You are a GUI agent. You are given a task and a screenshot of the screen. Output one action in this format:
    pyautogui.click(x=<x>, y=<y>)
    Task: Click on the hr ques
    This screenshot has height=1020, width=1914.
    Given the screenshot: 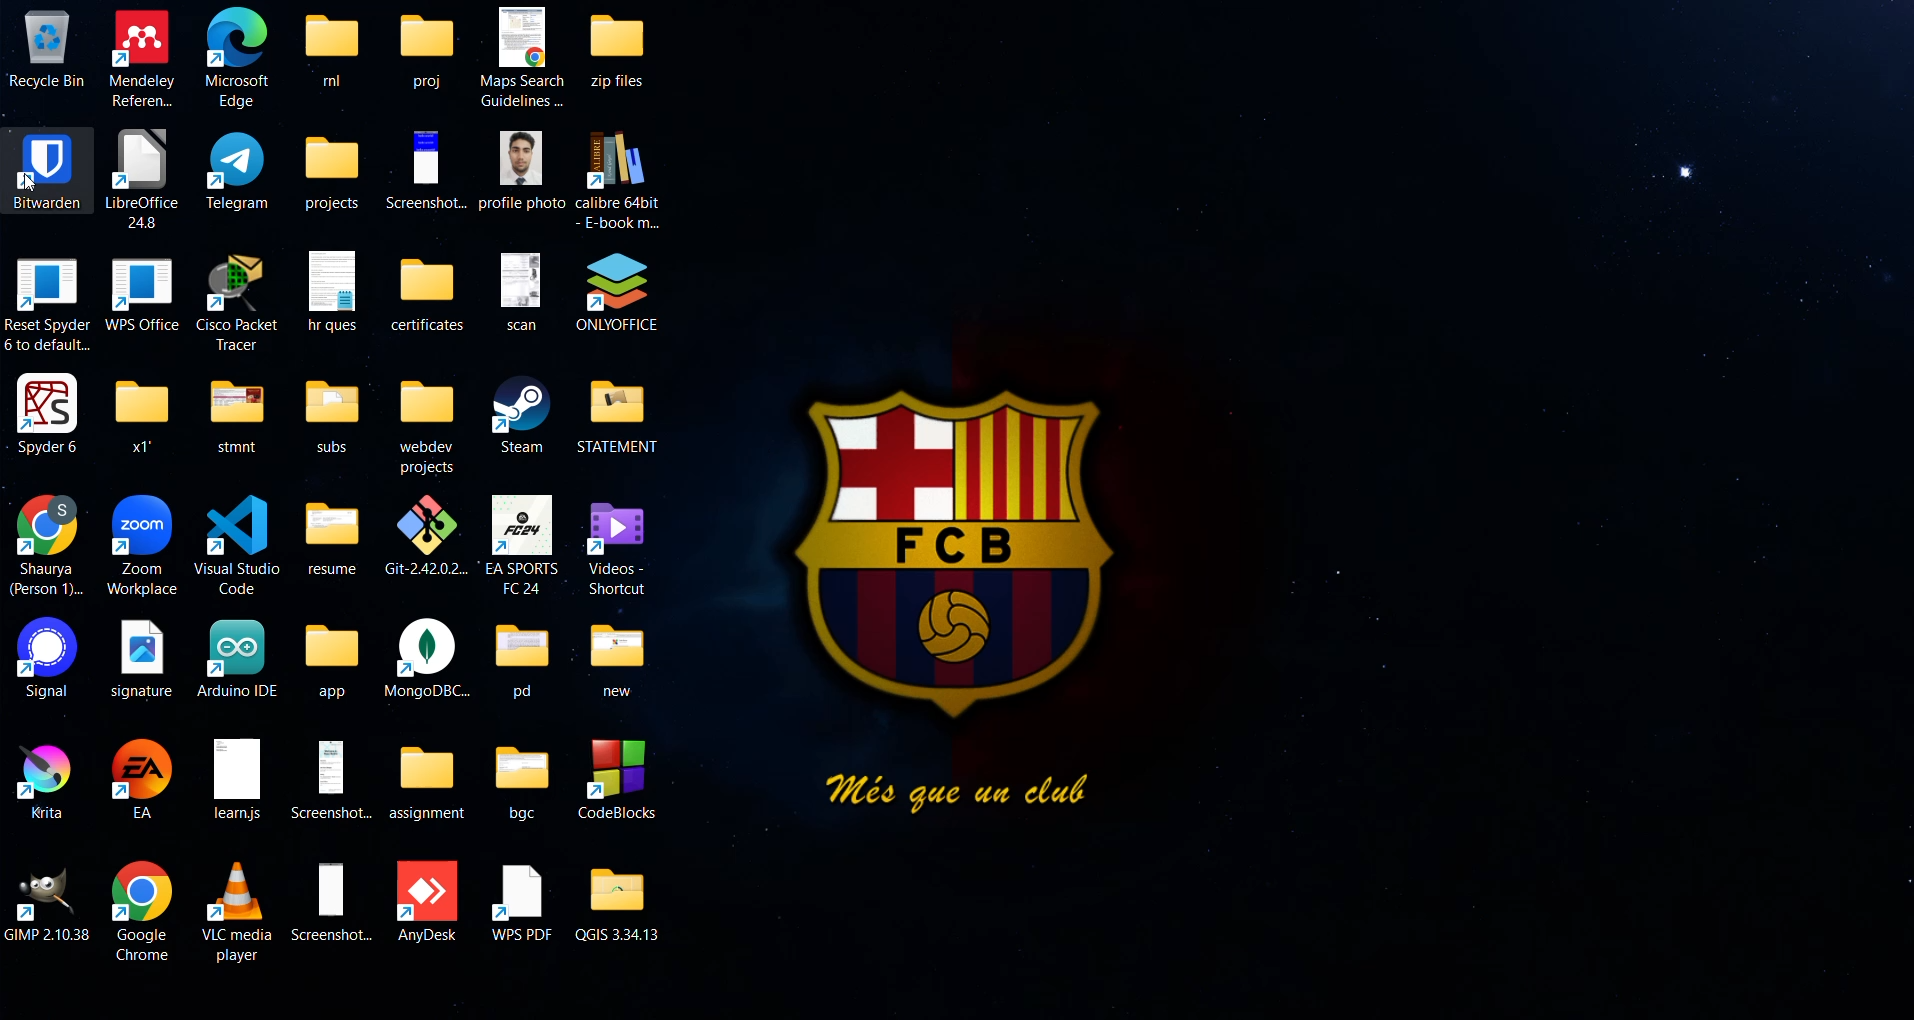 What is the action you would take?
    pyautogui.click(x=333, y=290)
    